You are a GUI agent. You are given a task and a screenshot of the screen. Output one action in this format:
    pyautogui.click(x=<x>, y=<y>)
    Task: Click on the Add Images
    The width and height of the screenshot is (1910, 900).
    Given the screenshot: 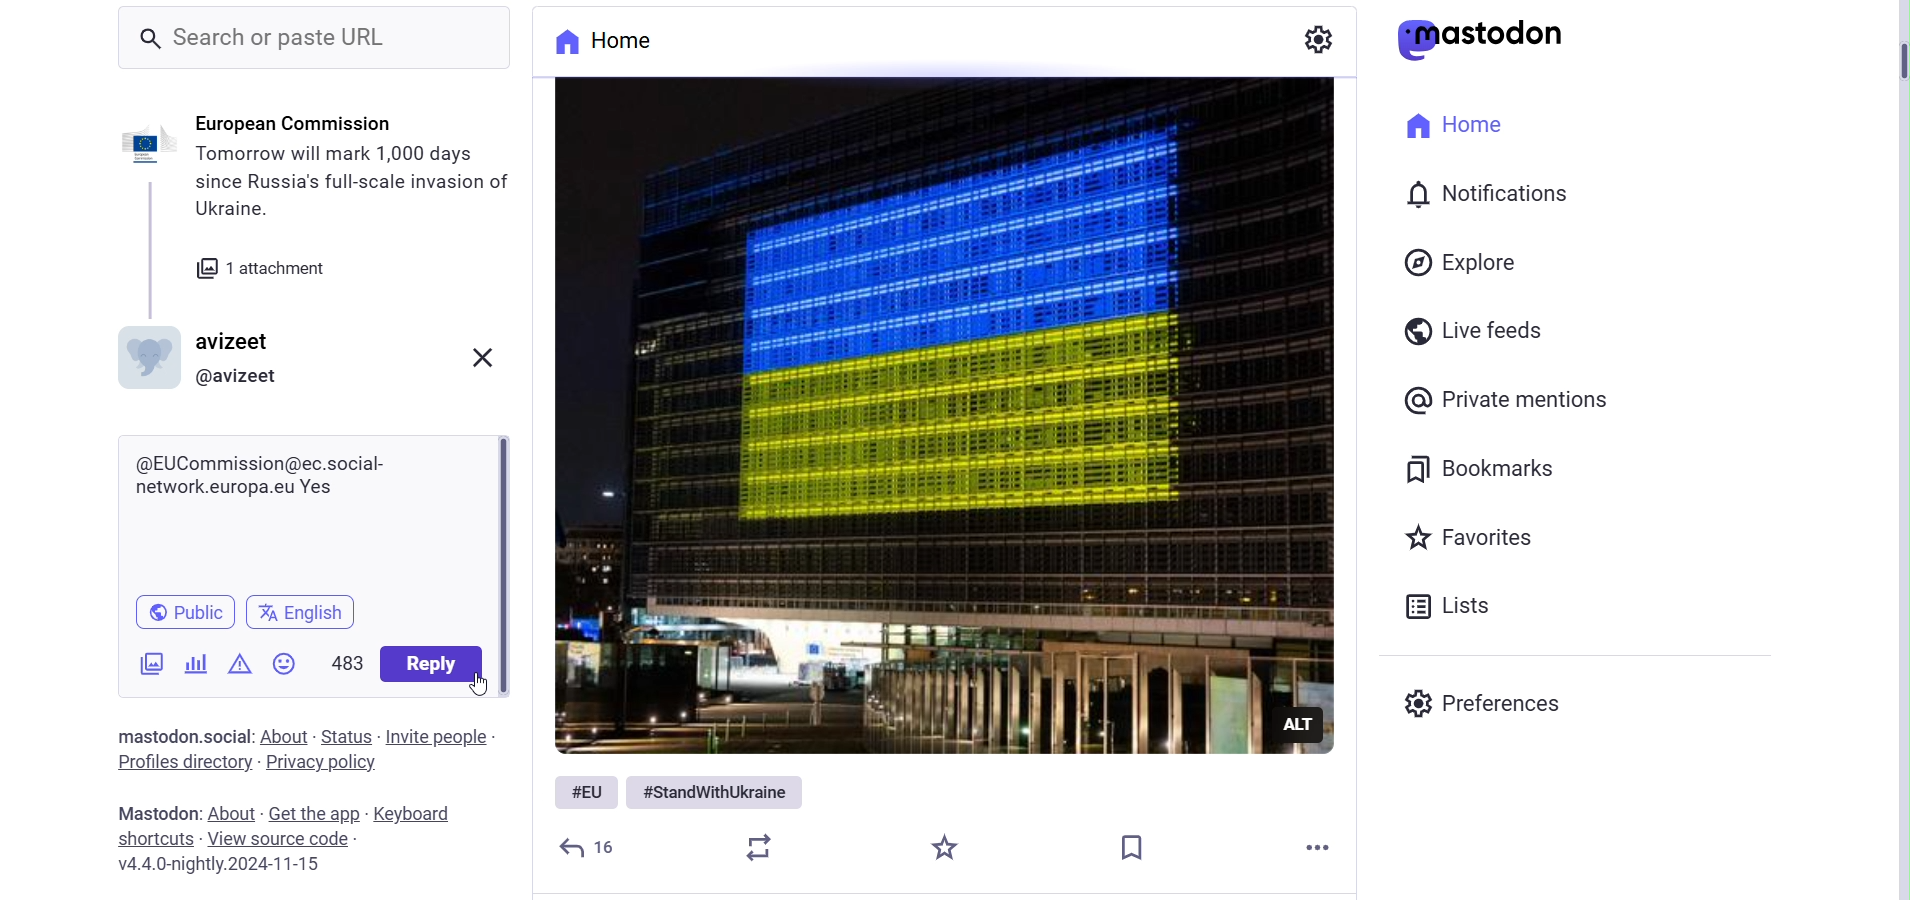 What is the action you would take?
    pyautogui.click(x=152, y=664)
    